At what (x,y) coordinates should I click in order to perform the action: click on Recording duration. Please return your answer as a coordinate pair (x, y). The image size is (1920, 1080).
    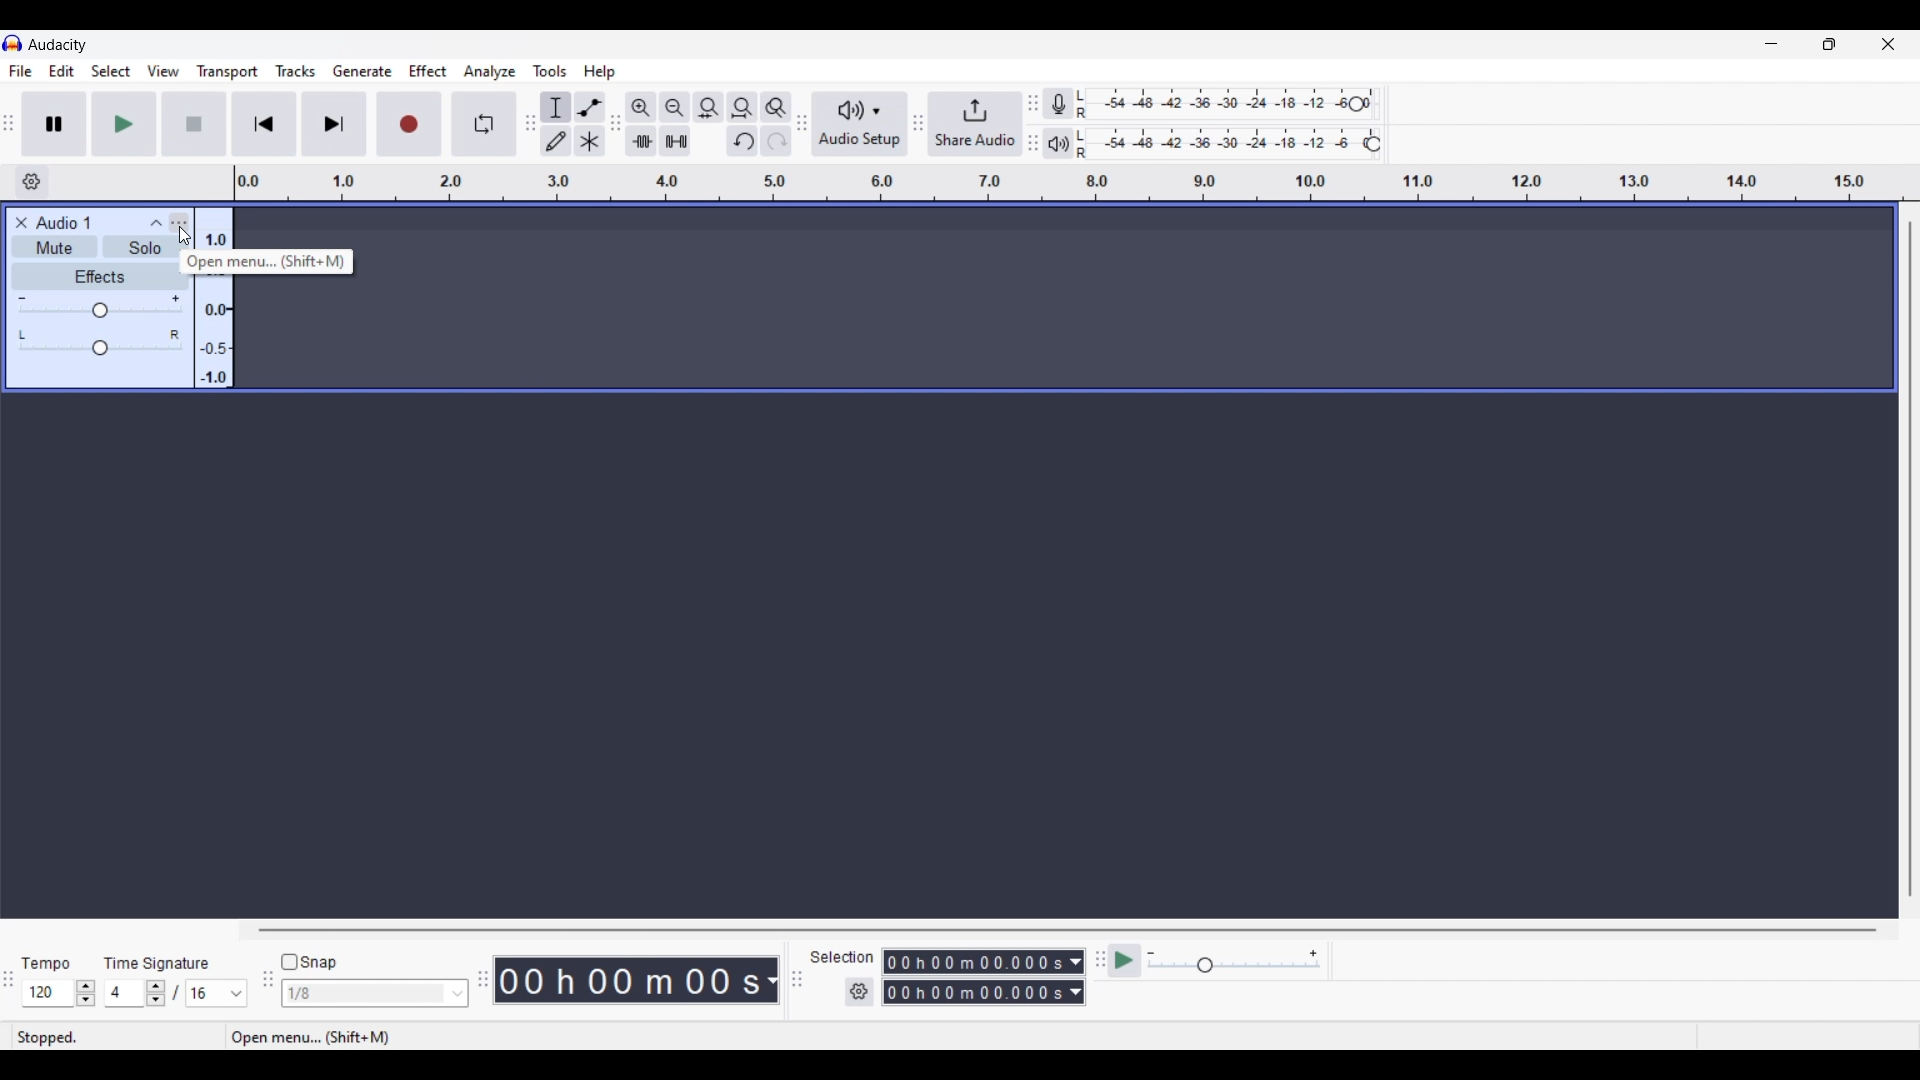
    Looking at the image, I should click on (972, 977).